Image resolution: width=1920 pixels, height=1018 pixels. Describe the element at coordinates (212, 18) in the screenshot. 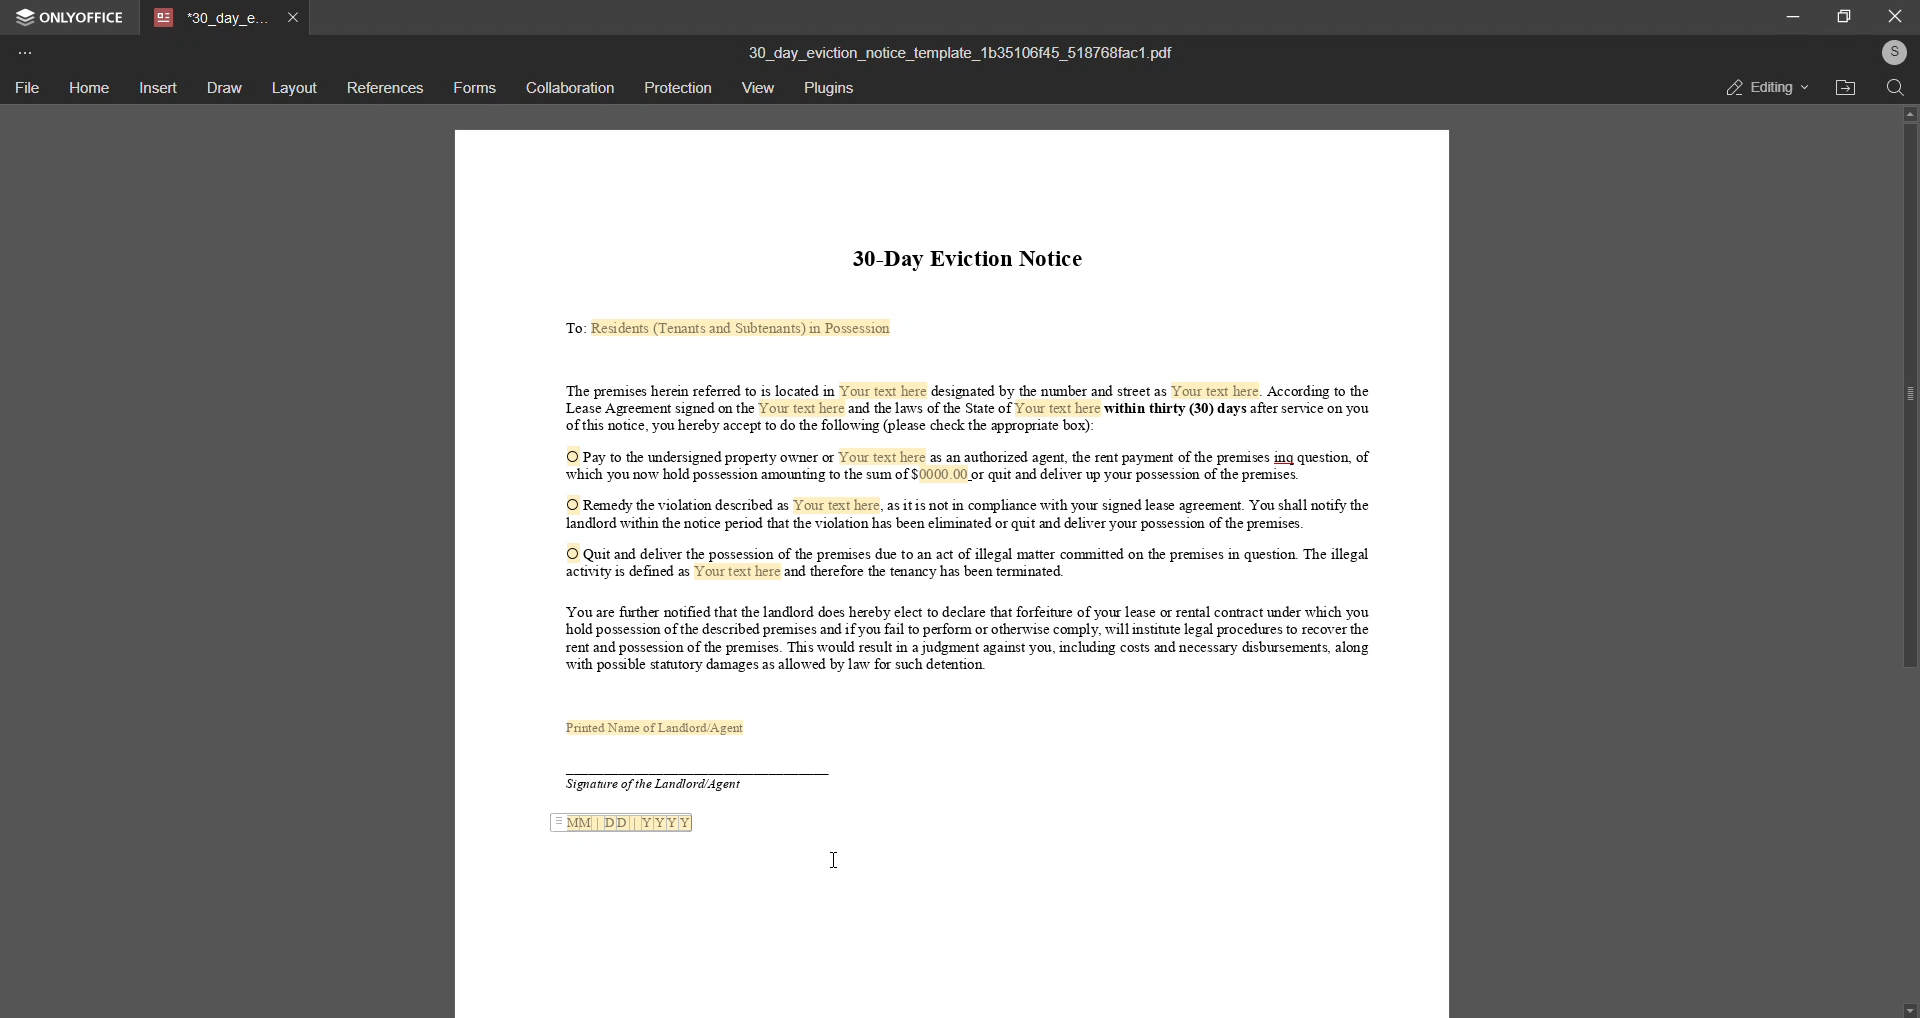

I see `tab name` at that location.